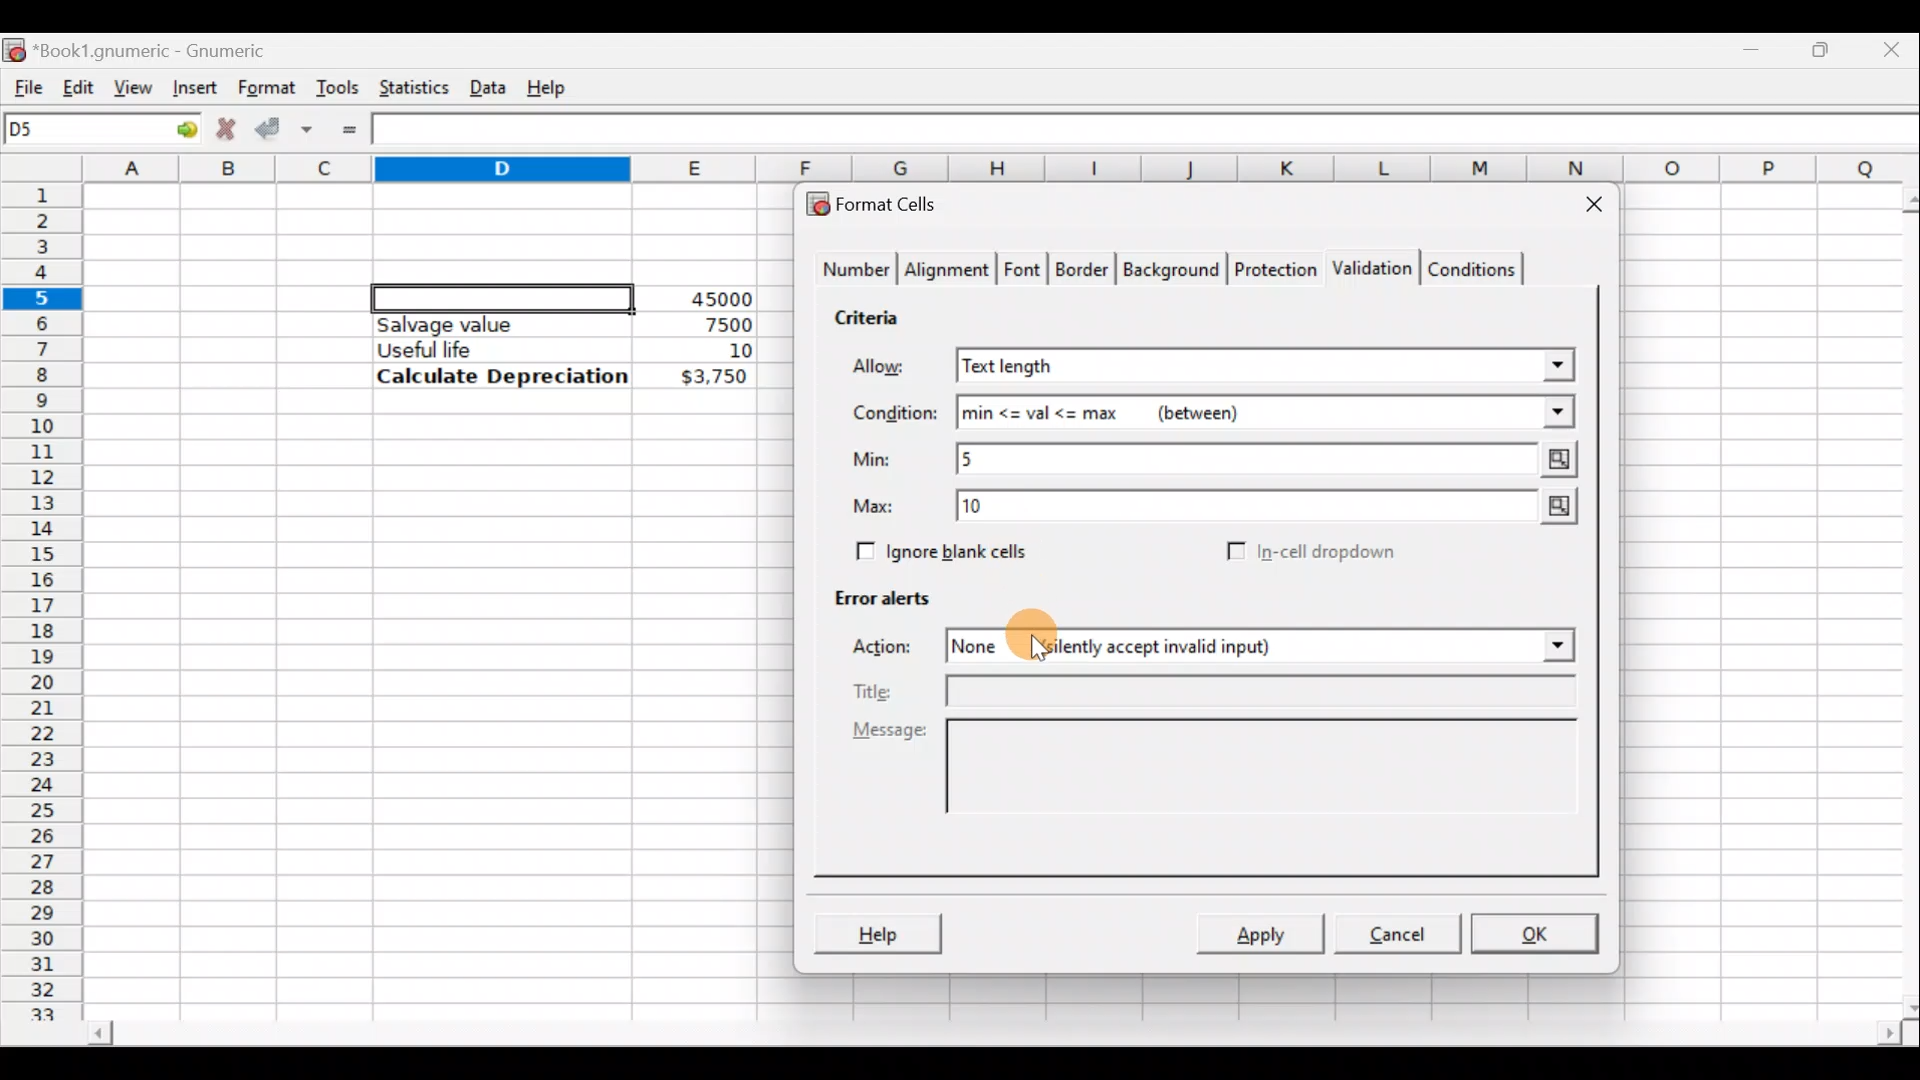 The height and width of the screenshot is (1080, 1920). I want to click on Min value = 5, so click(1270, 459).